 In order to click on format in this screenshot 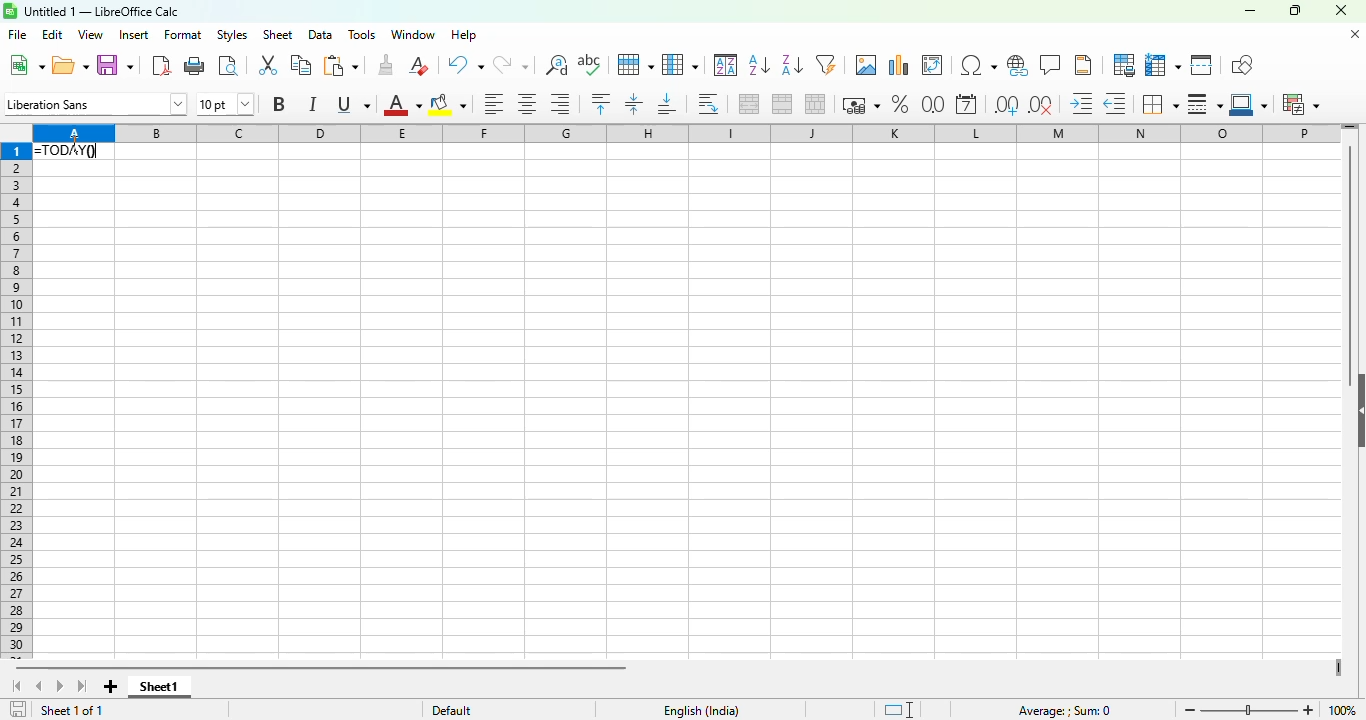, I will do `click(183, 35)`.